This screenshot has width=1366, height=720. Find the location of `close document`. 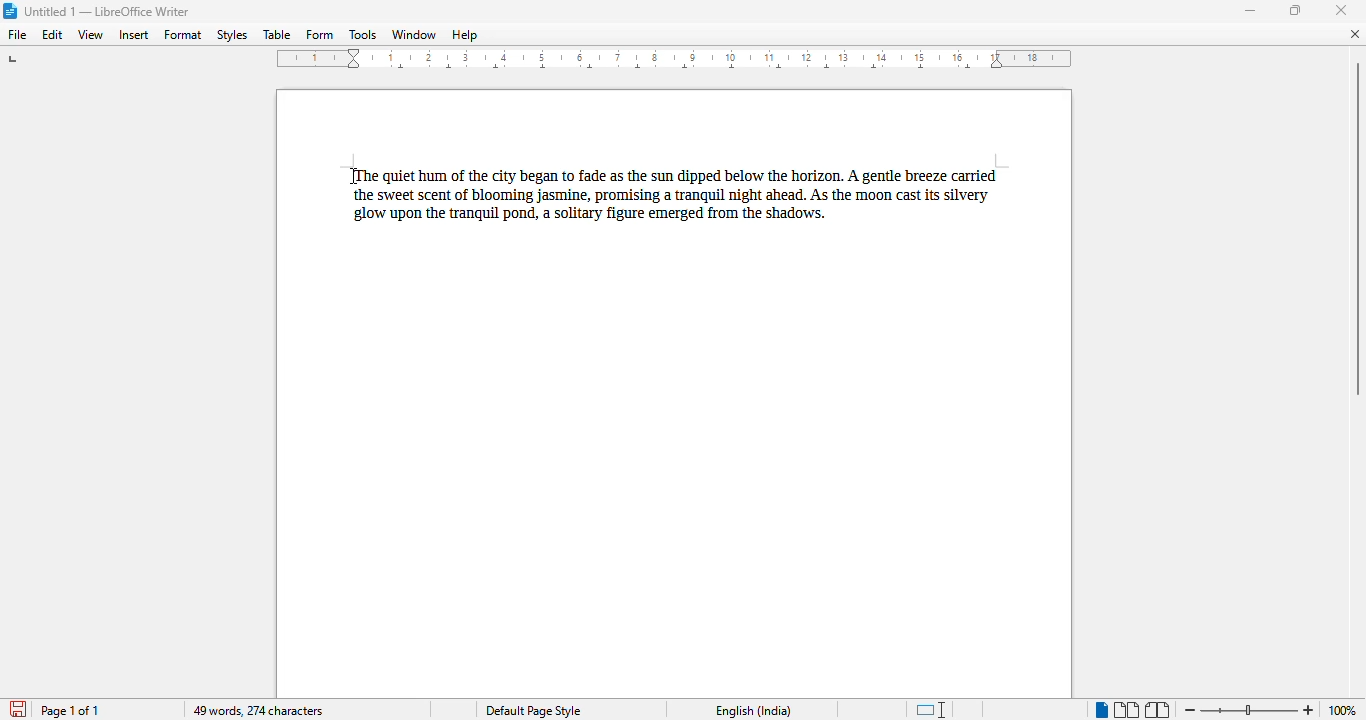

close document is located at coordinates (1355, 34).